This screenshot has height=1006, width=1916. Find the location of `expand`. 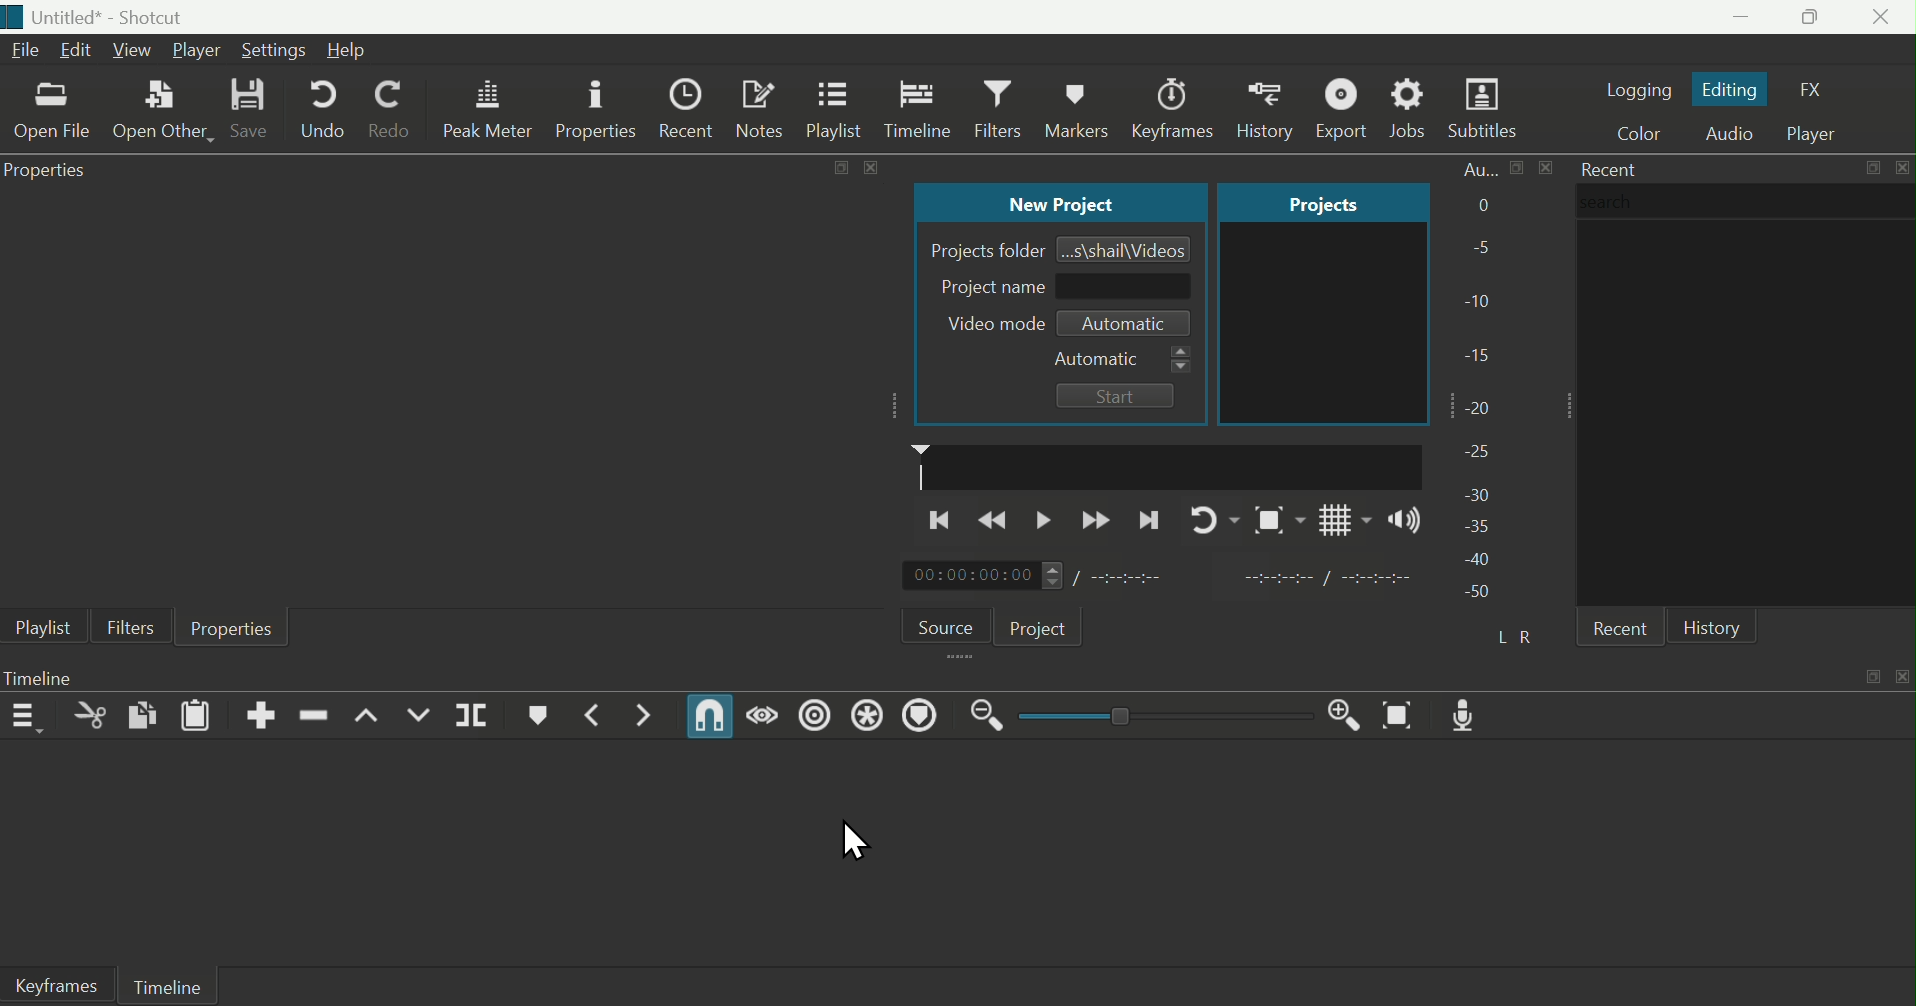

expand is located at coordinates (840, 168).